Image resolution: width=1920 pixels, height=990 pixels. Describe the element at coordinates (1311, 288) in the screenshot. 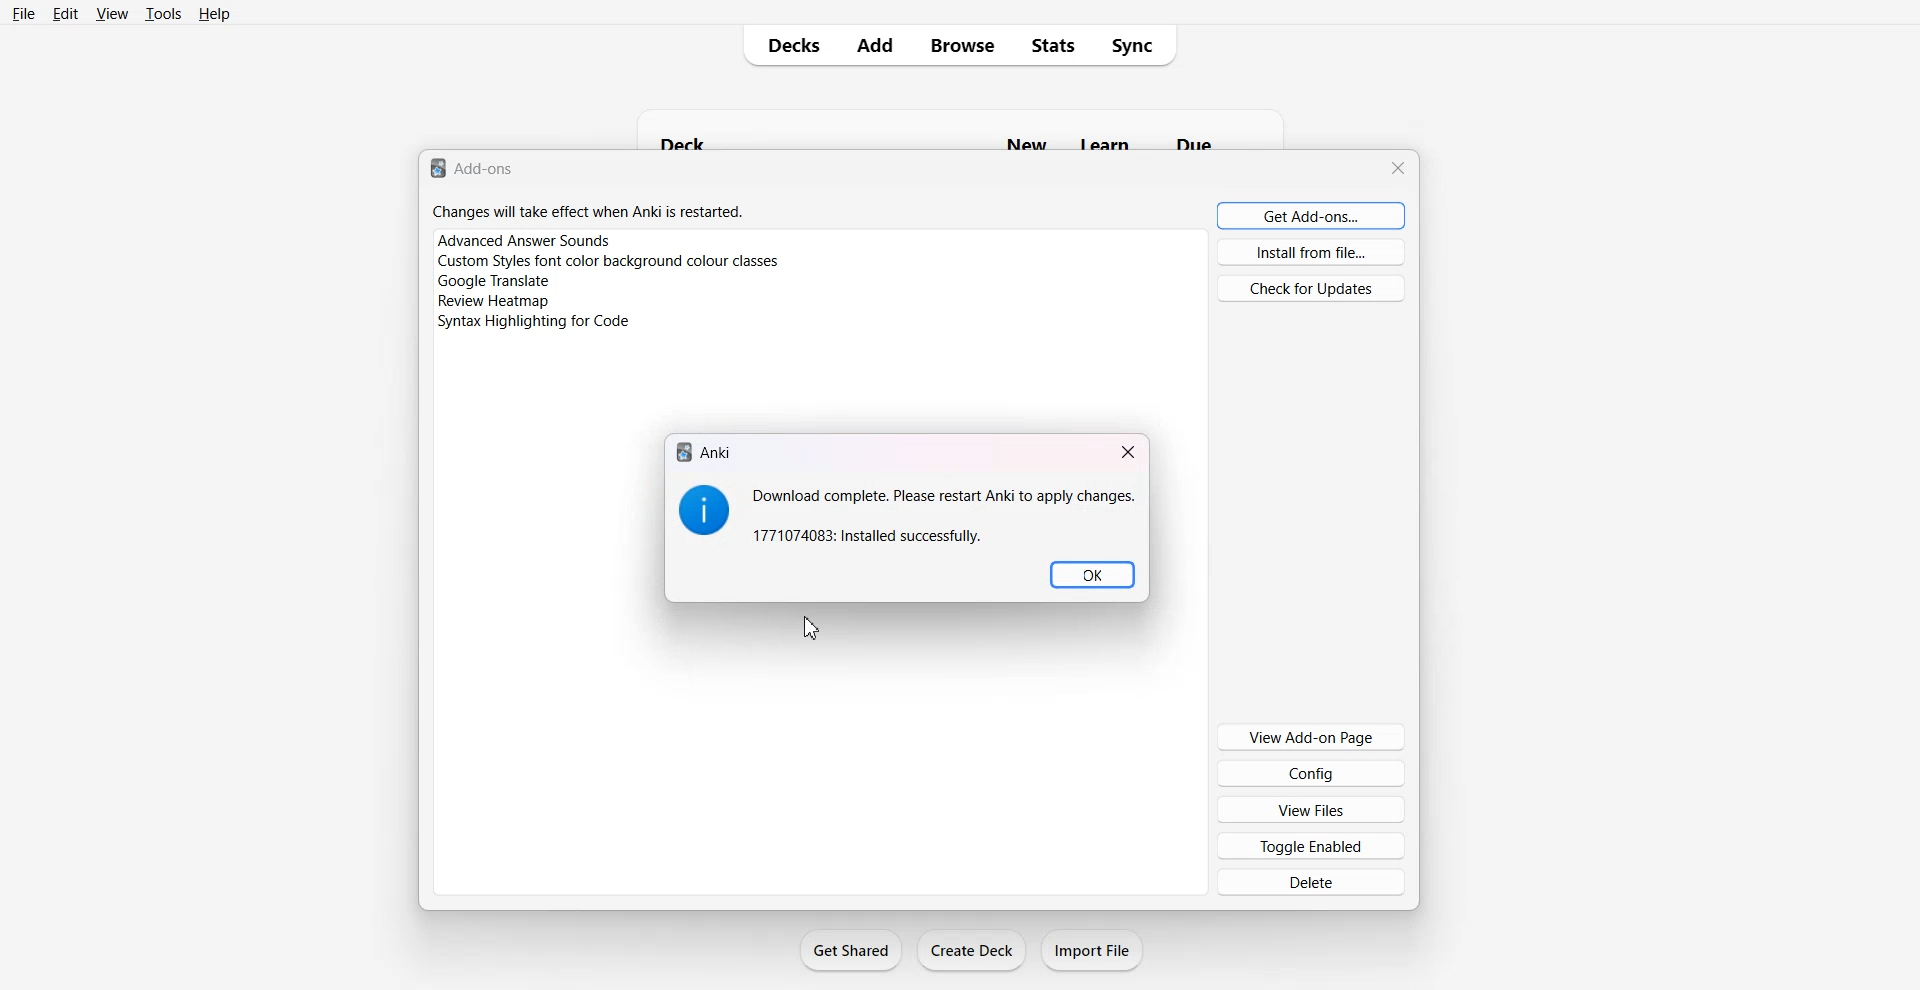

I see `Check for Updates` at that location.